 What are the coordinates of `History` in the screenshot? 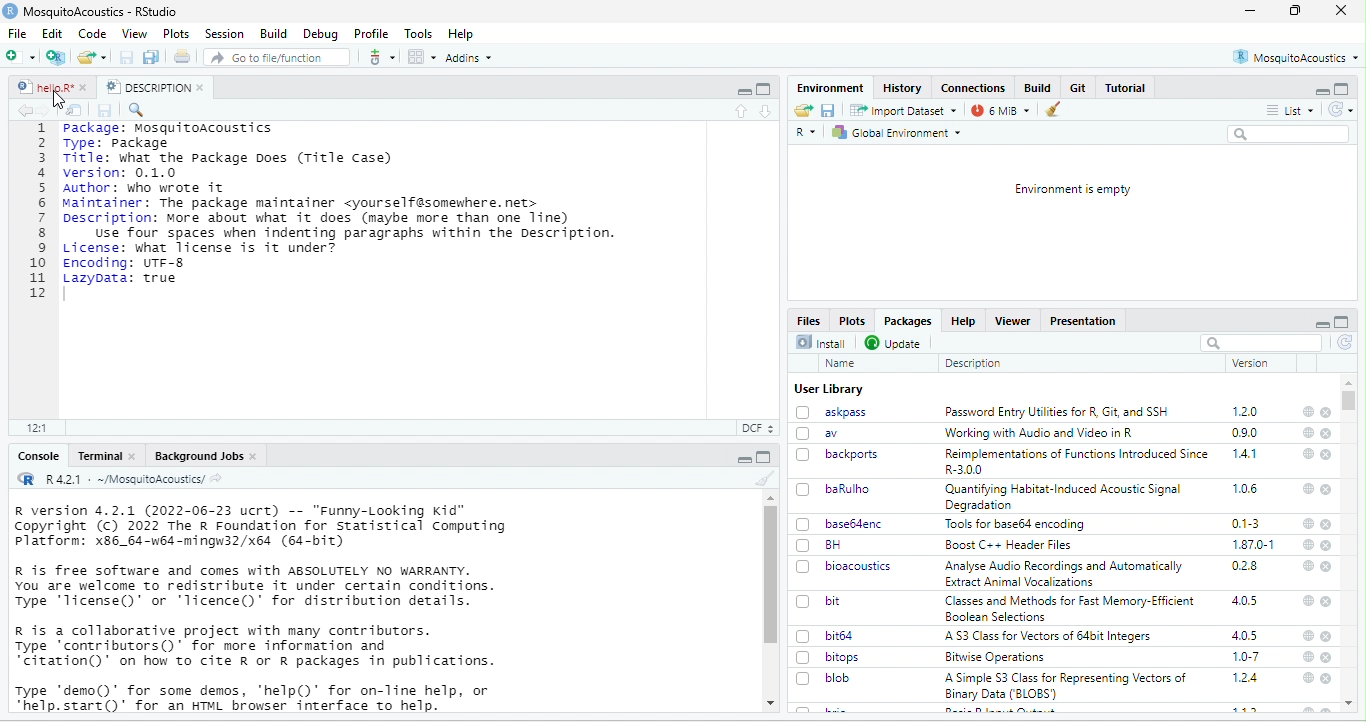 It's located at (902, 88).